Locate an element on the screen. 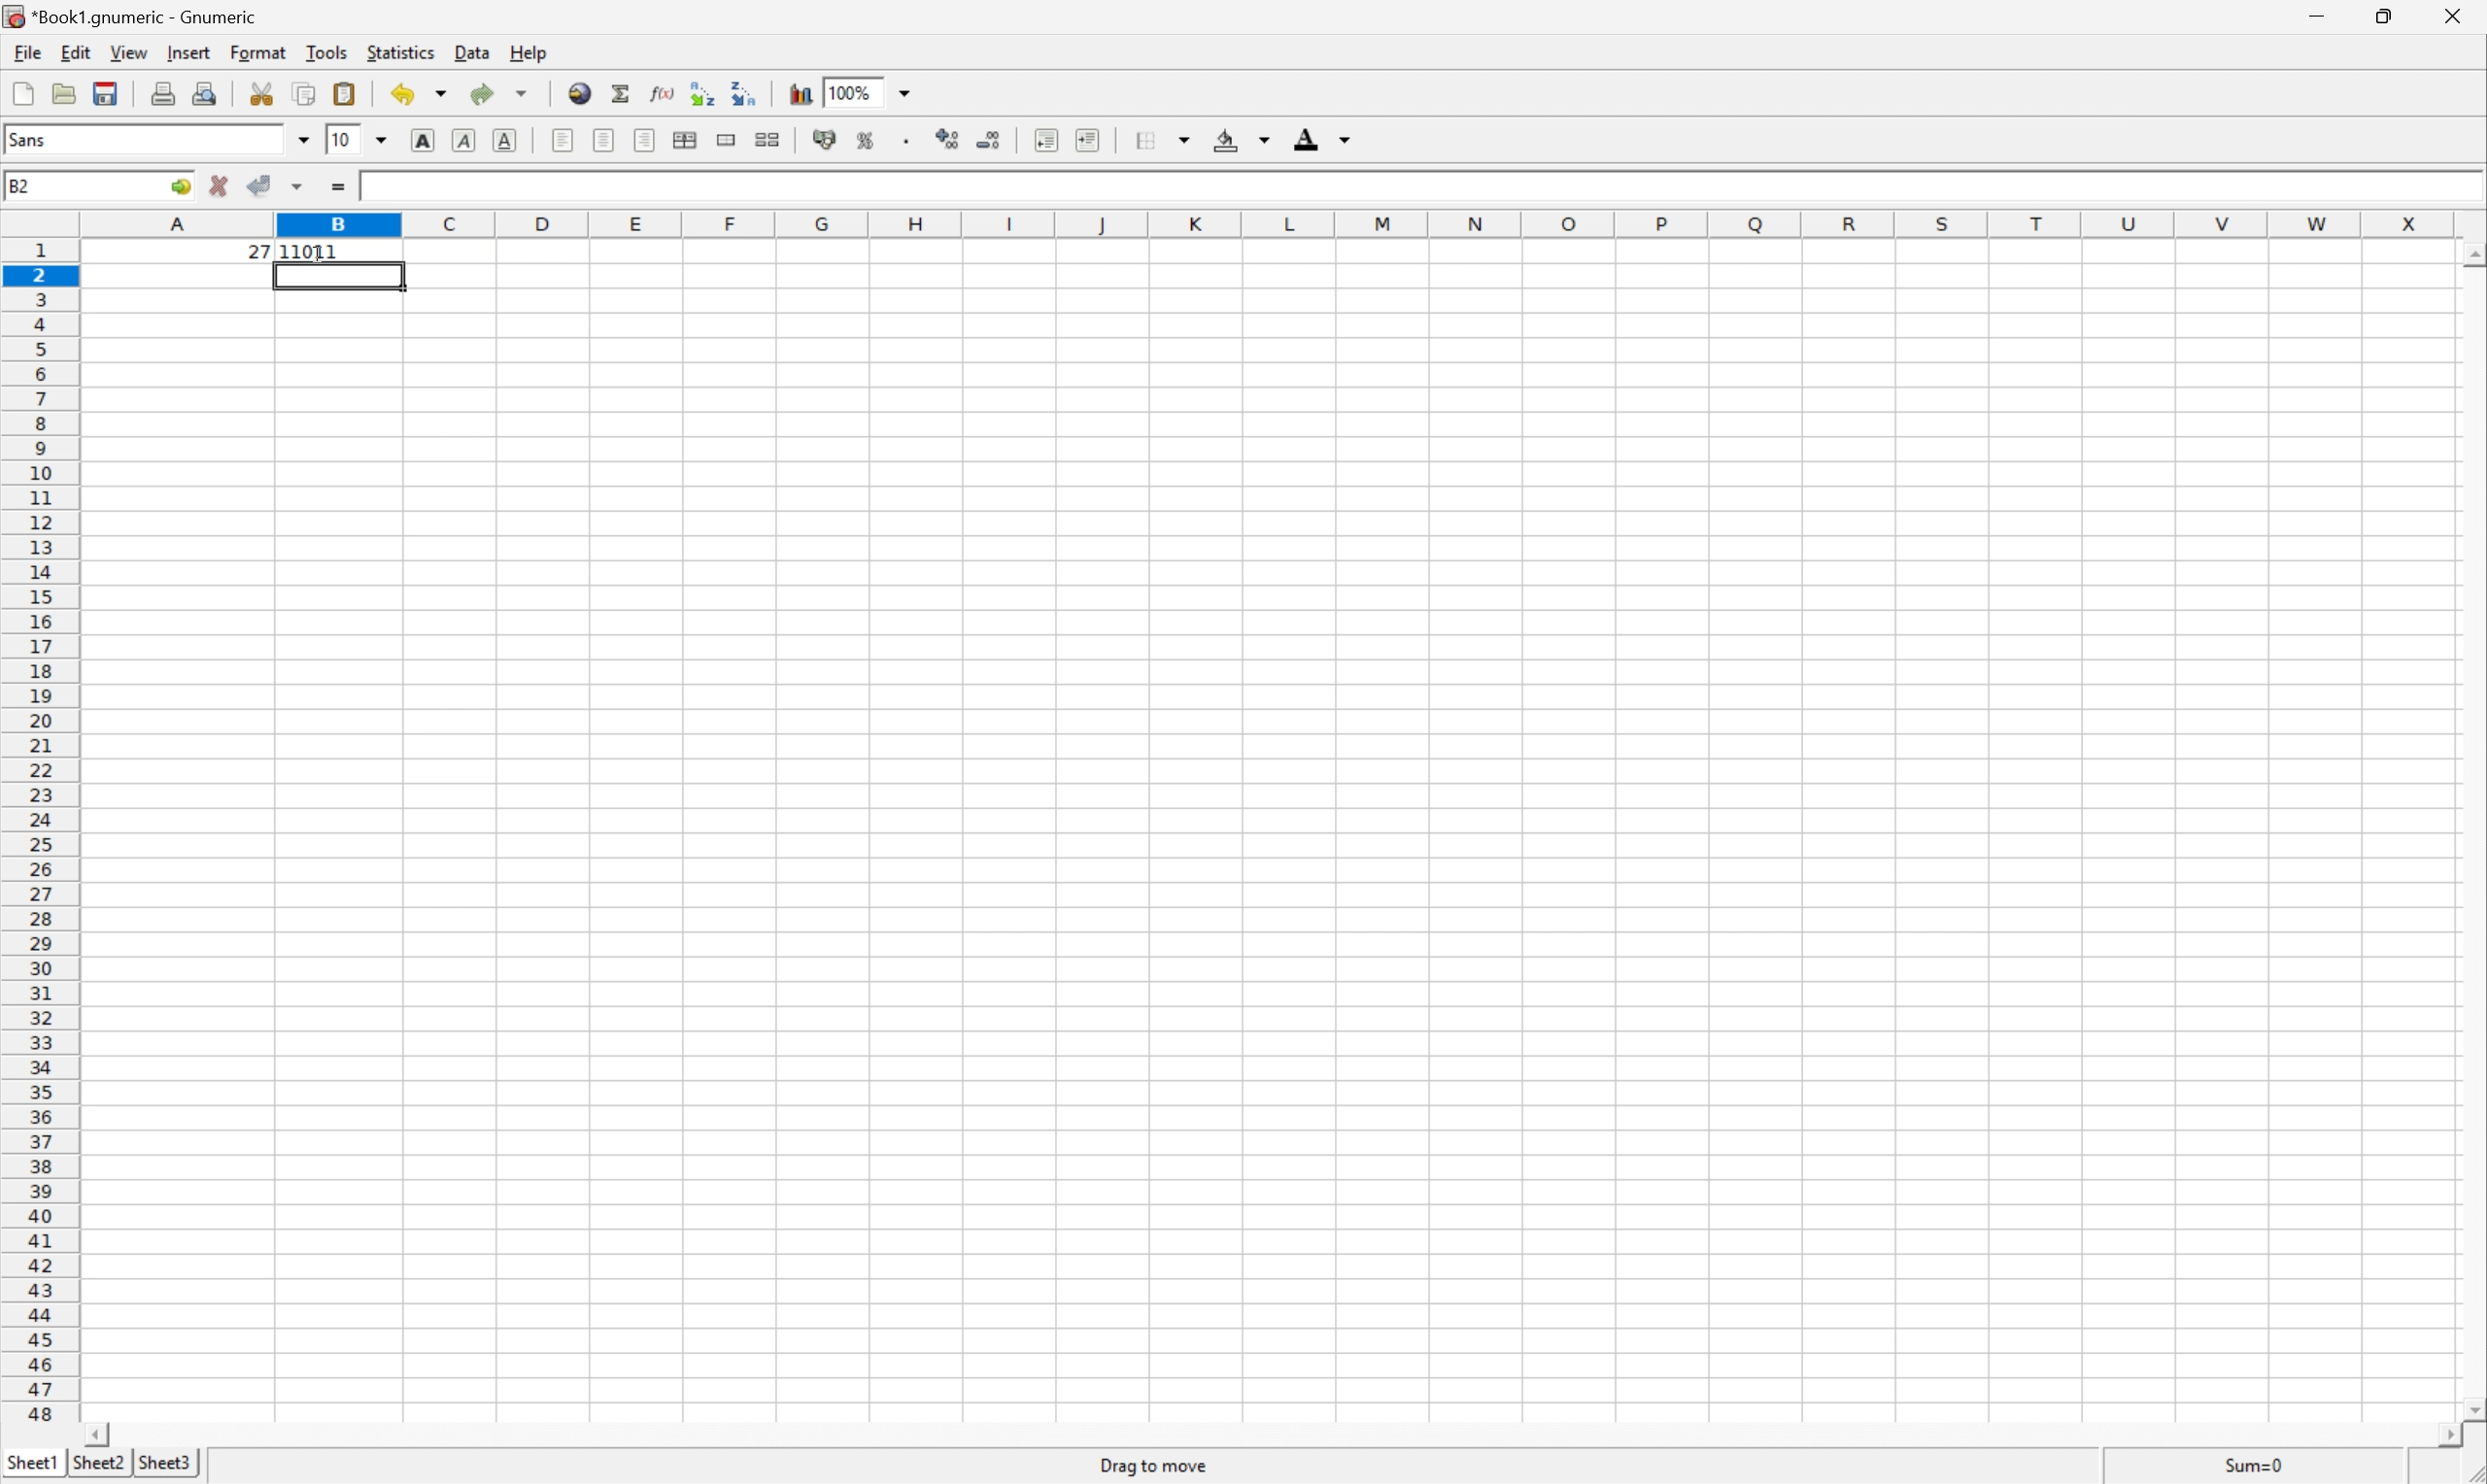 Image resolution: width=2487 pixels, height=1484 pixels. Sum in current cell is located at coordinates (625, 95).